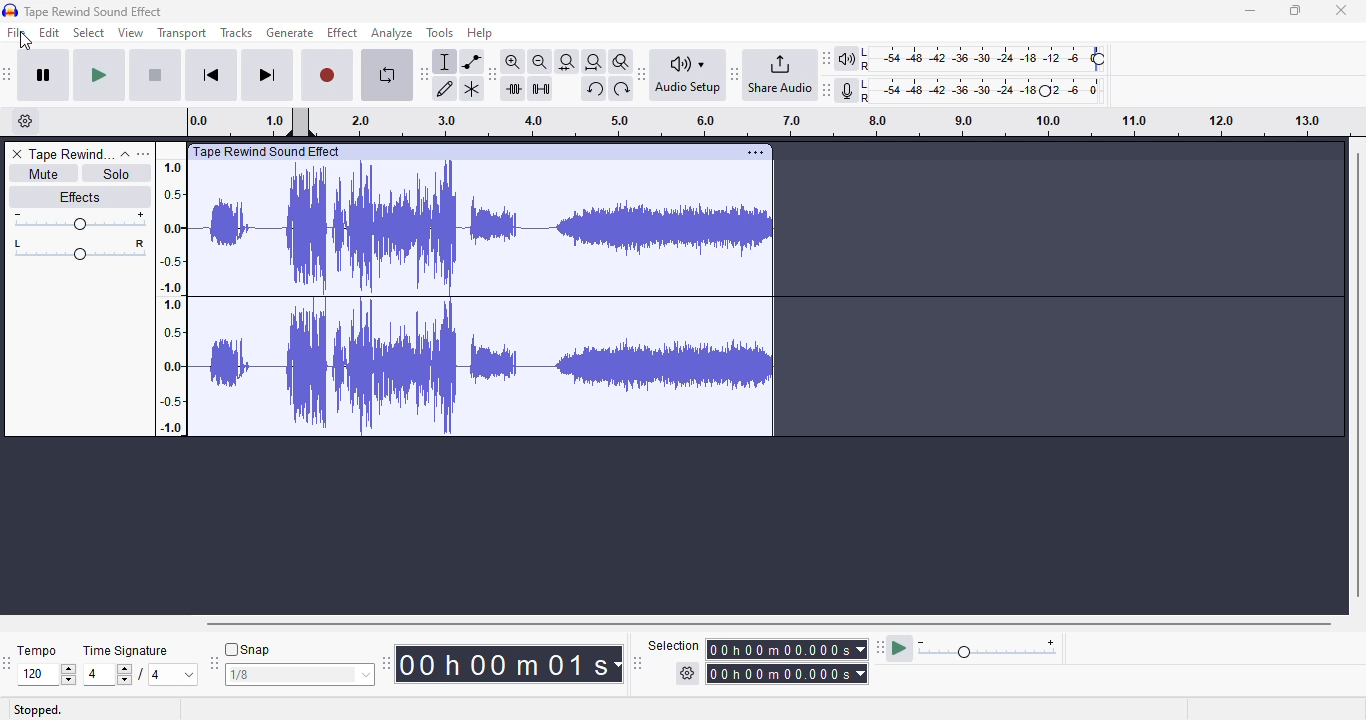 The height and width of the screenshot is (720, 1366). Describe the element at coordinates (387, 75) in the screenshot. I see `enable looping` at that location.